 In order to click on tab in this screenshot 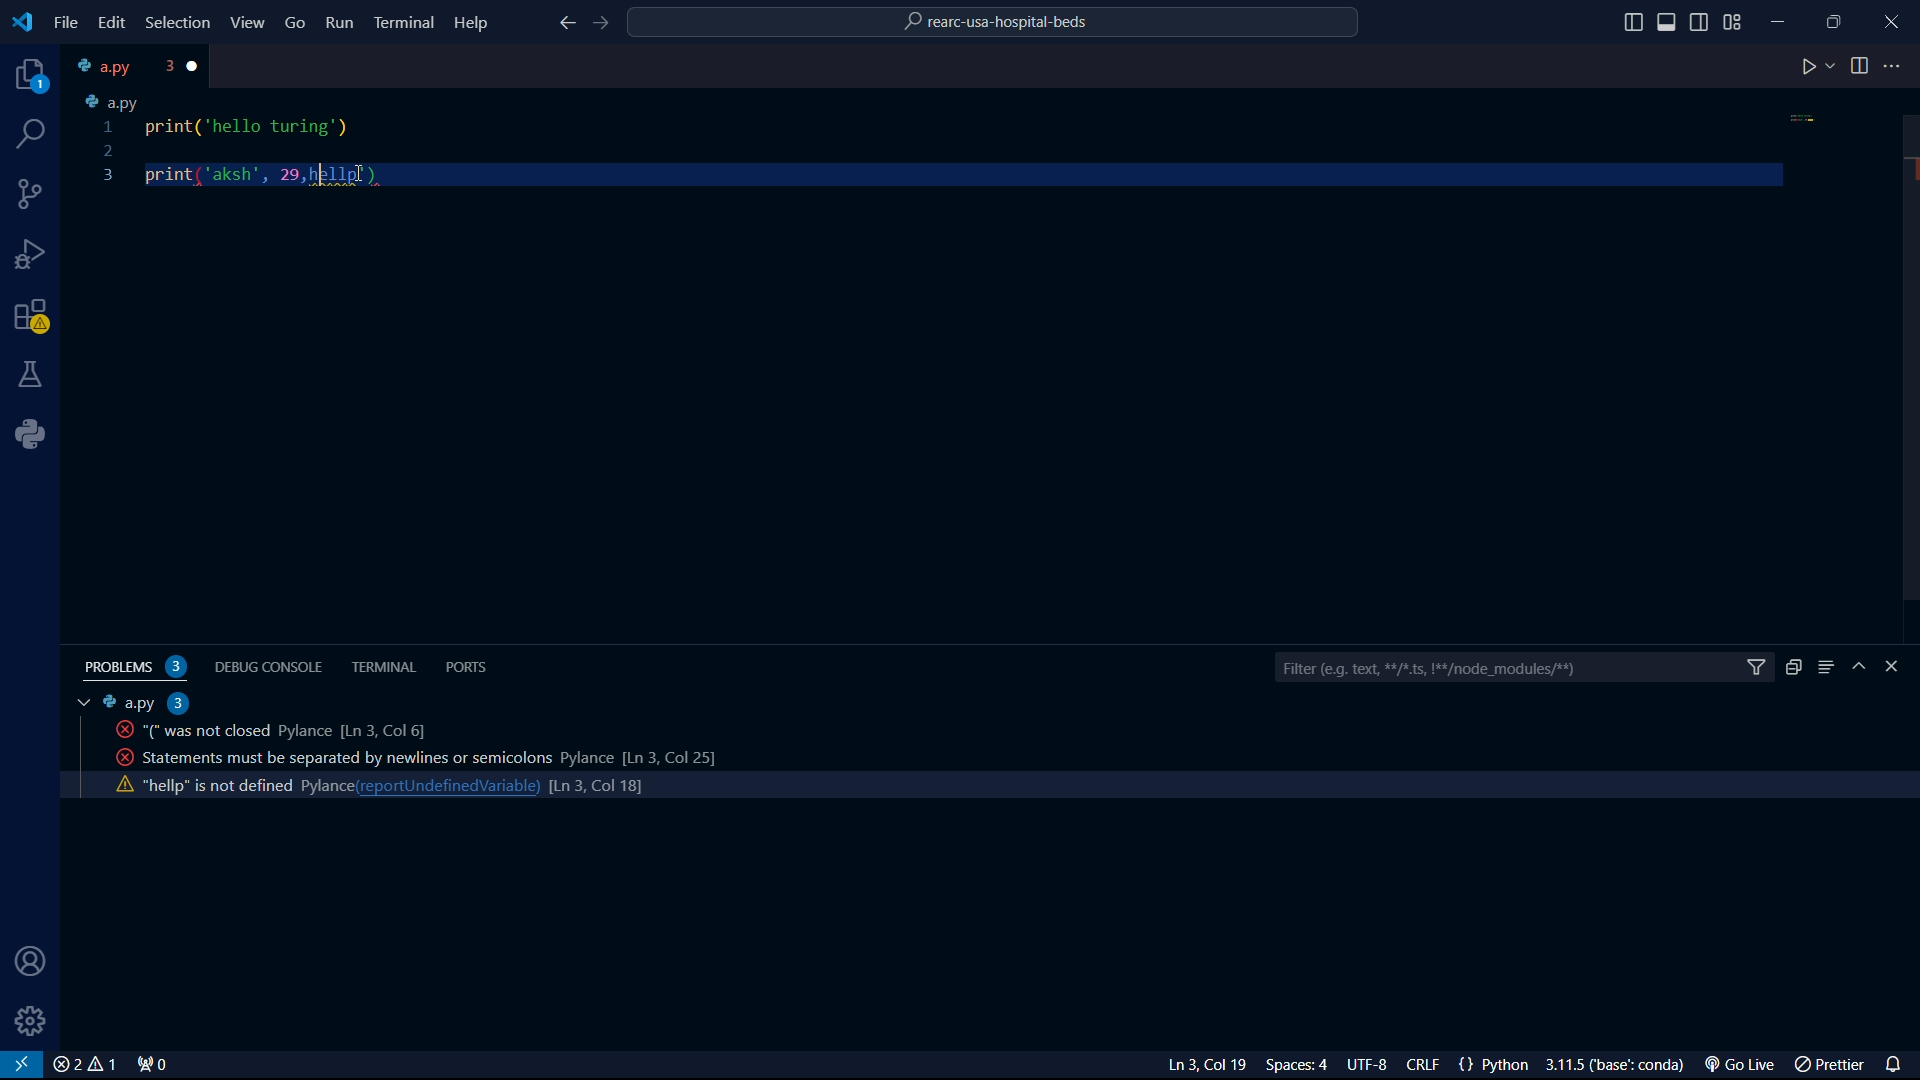, I will do `click(121, 66)`.